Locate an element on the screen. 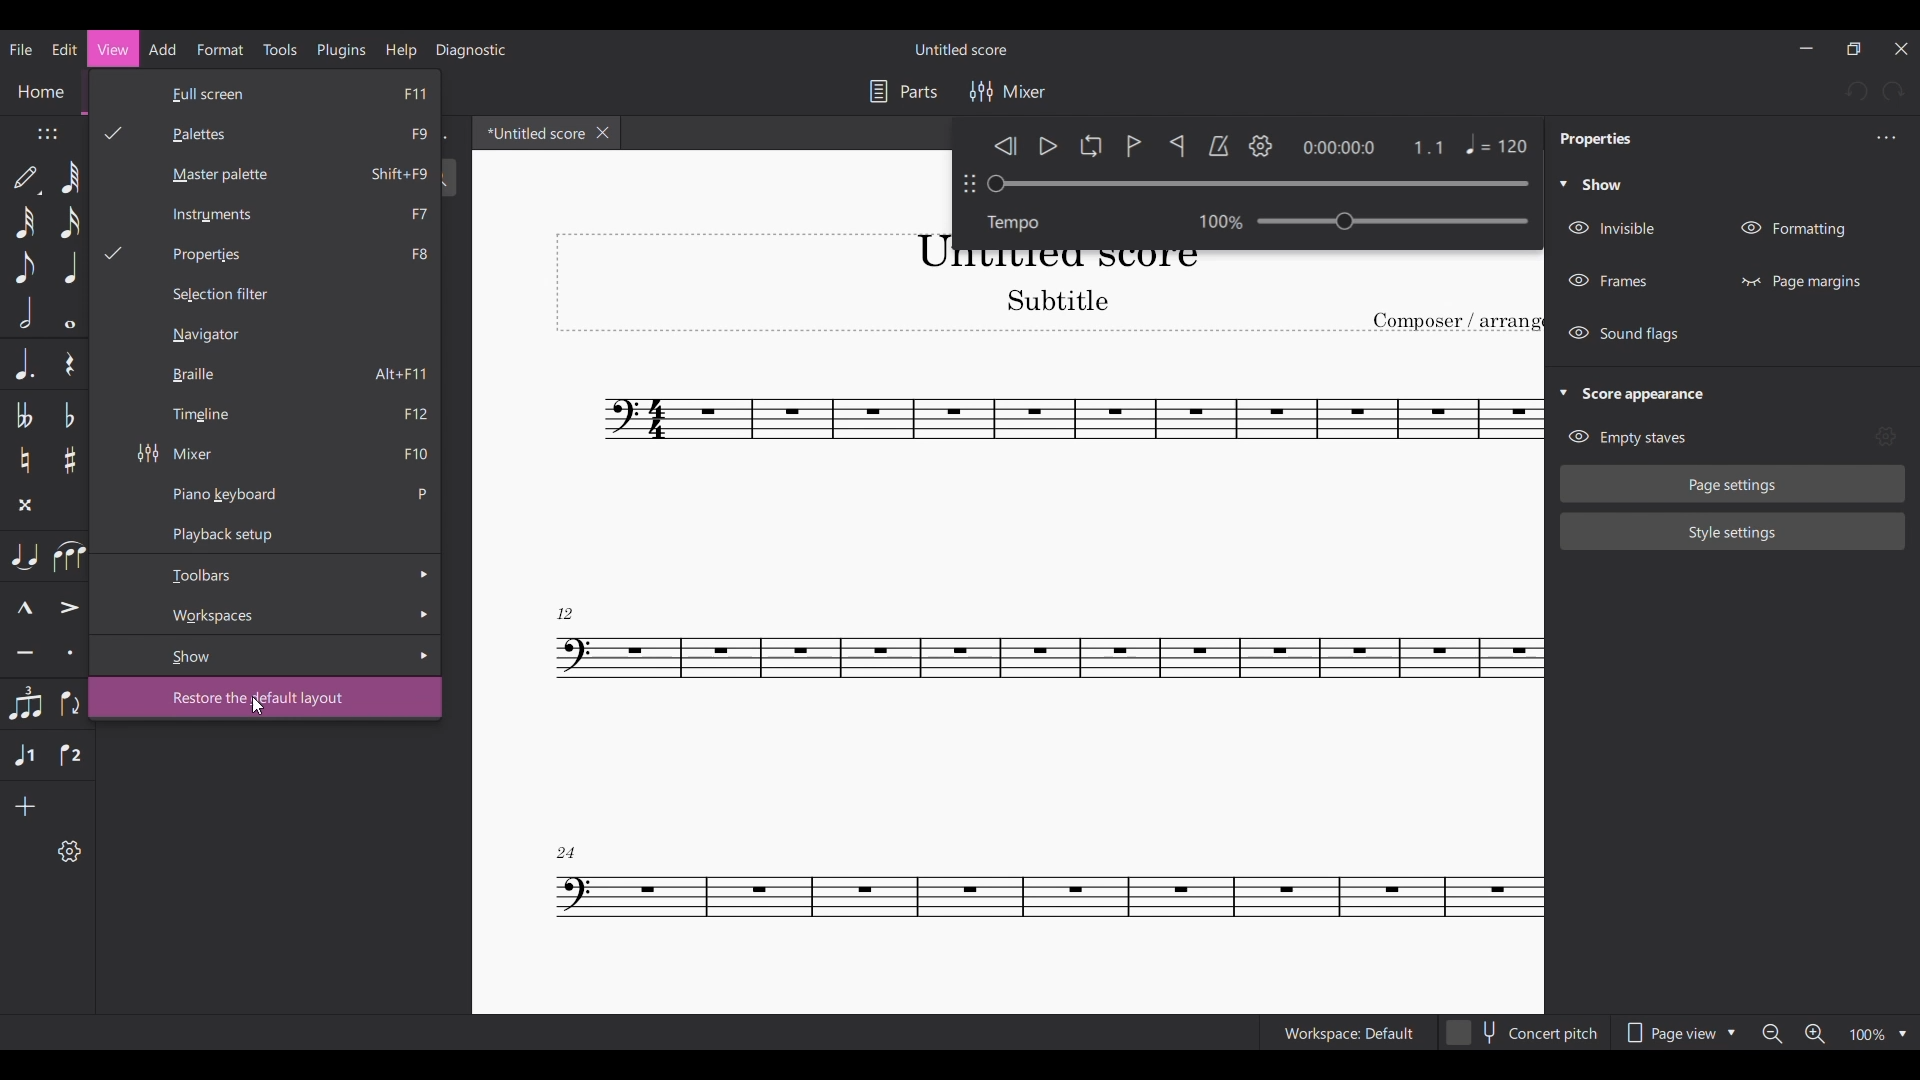  Play is located at coordinates (1049, 147).